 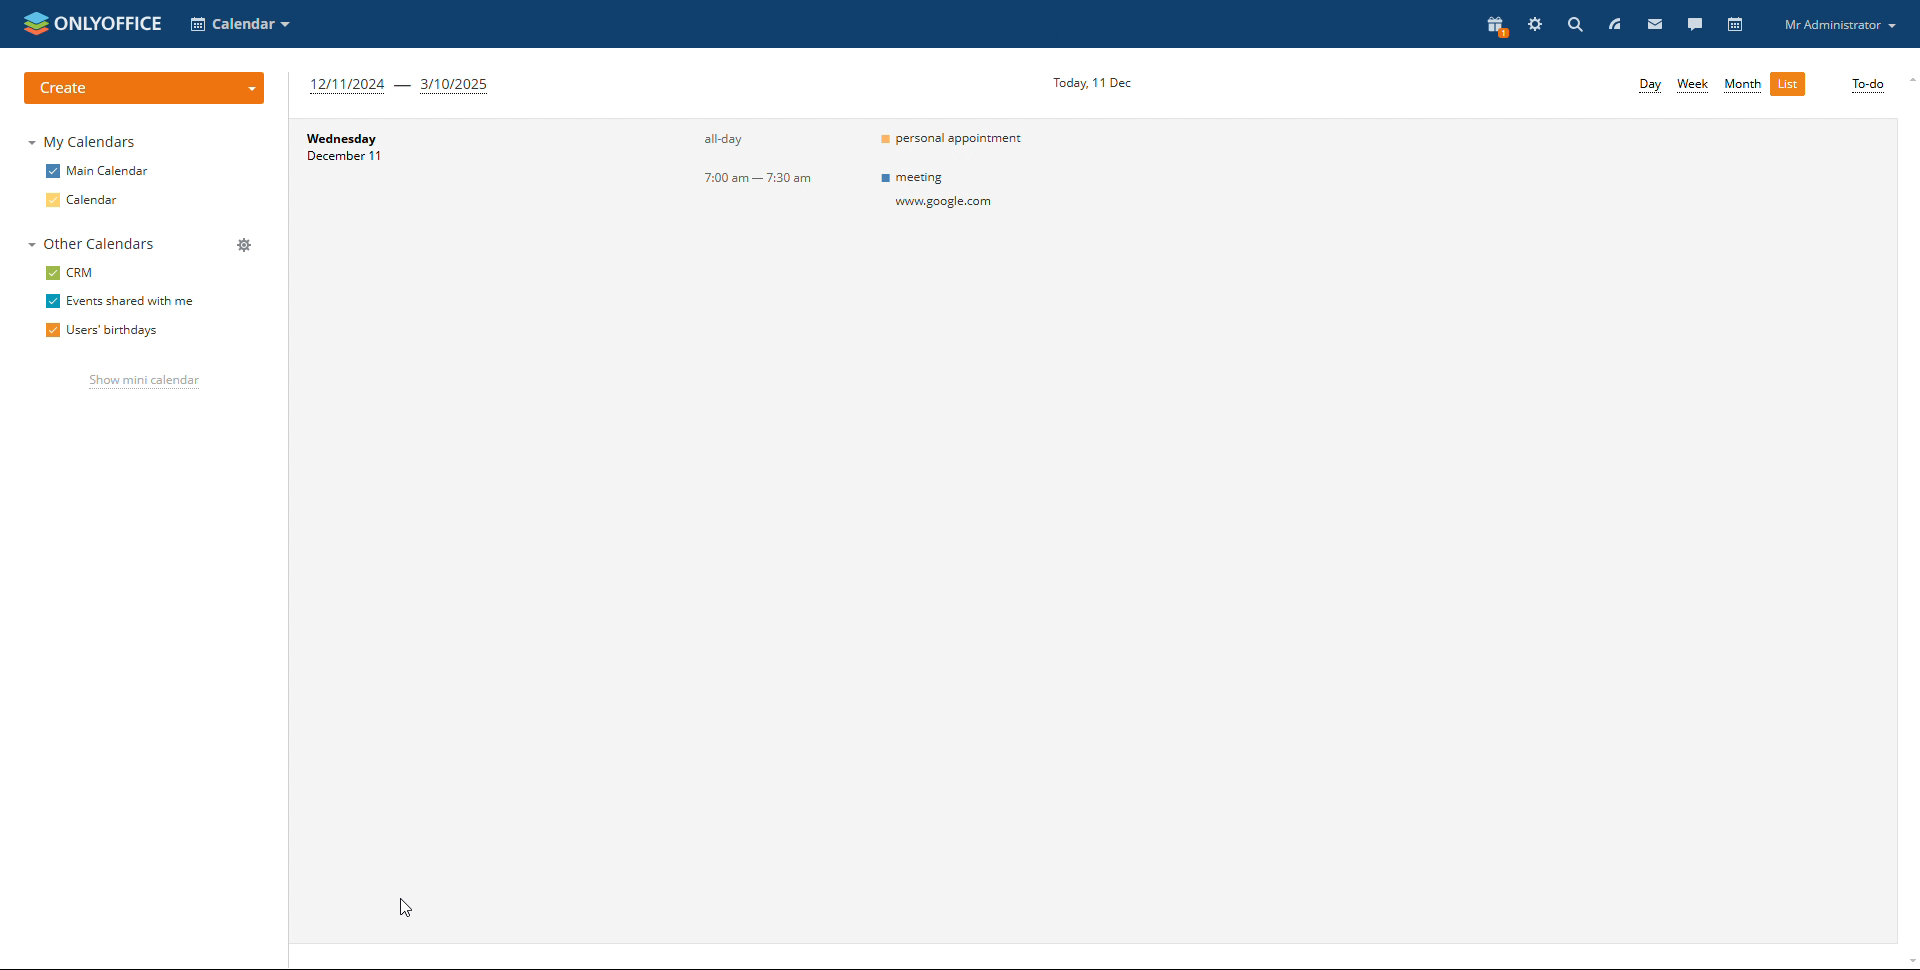 I want to click on main calendar, so click(x=98, y=171).